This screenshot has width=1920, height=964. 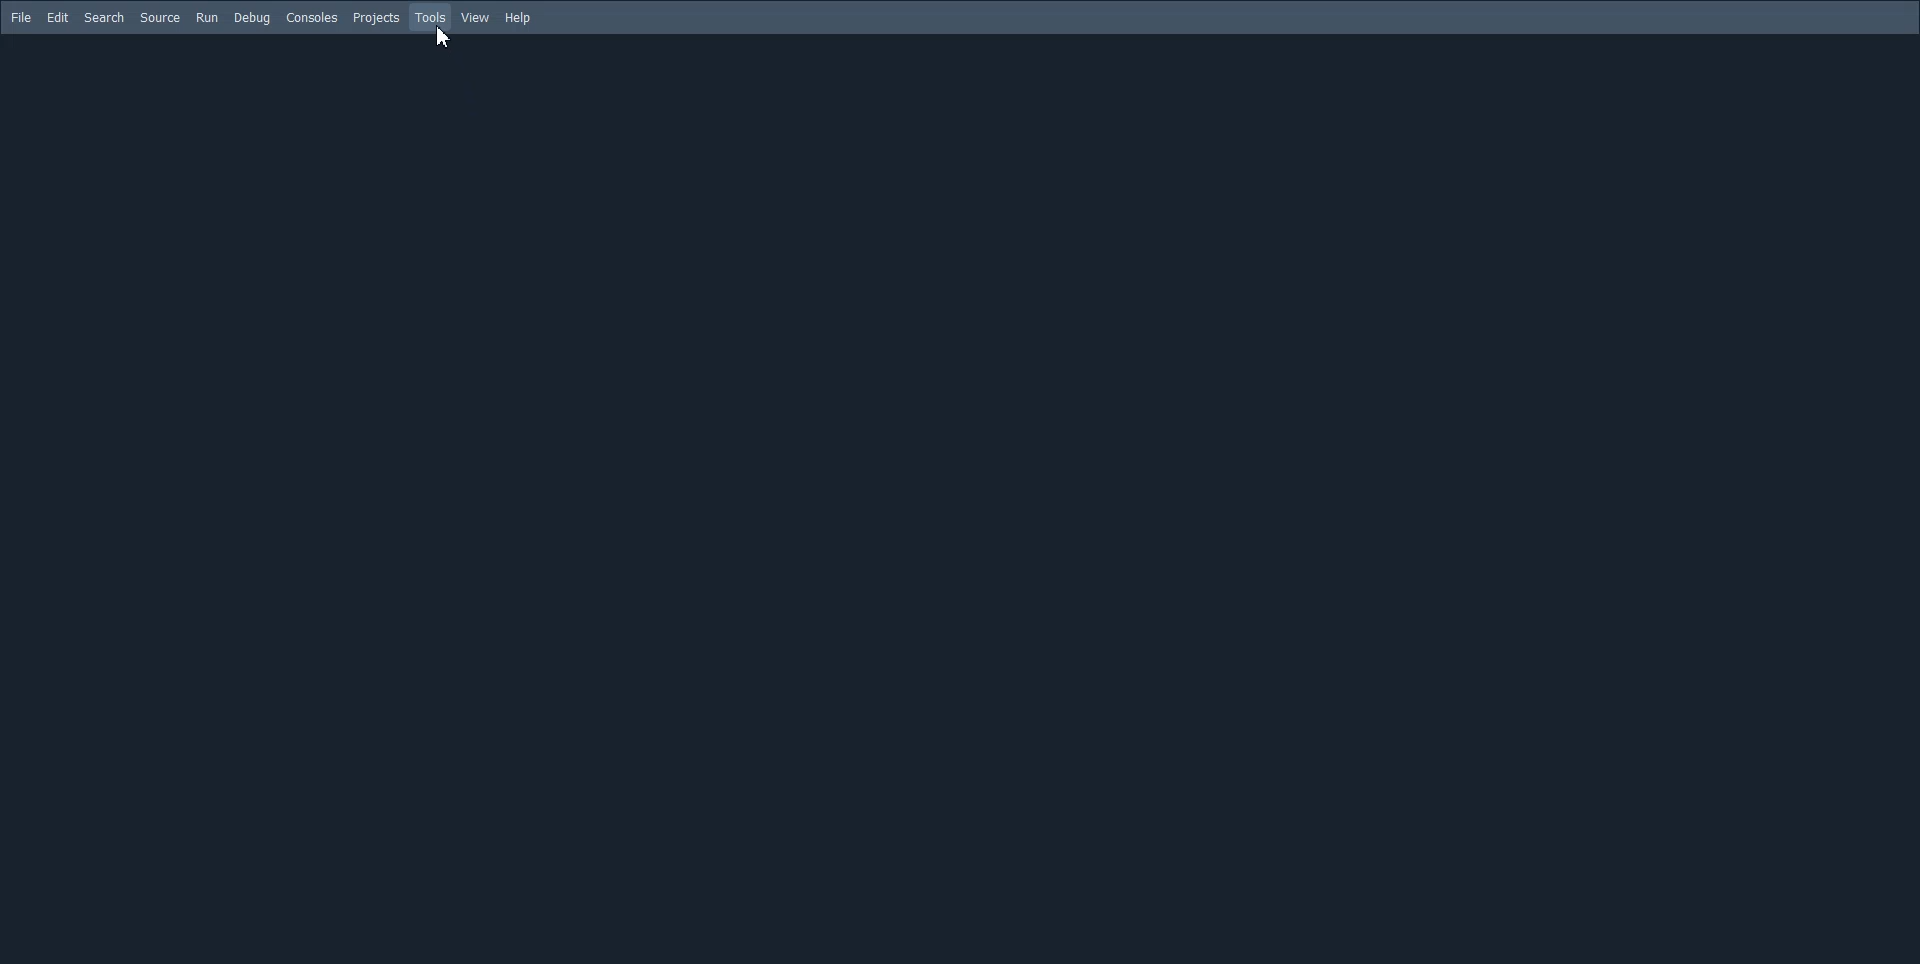 What do you see at coordinates (252, 19) in the screenshot?
I see `Debug` at bounding box center [252, 19].